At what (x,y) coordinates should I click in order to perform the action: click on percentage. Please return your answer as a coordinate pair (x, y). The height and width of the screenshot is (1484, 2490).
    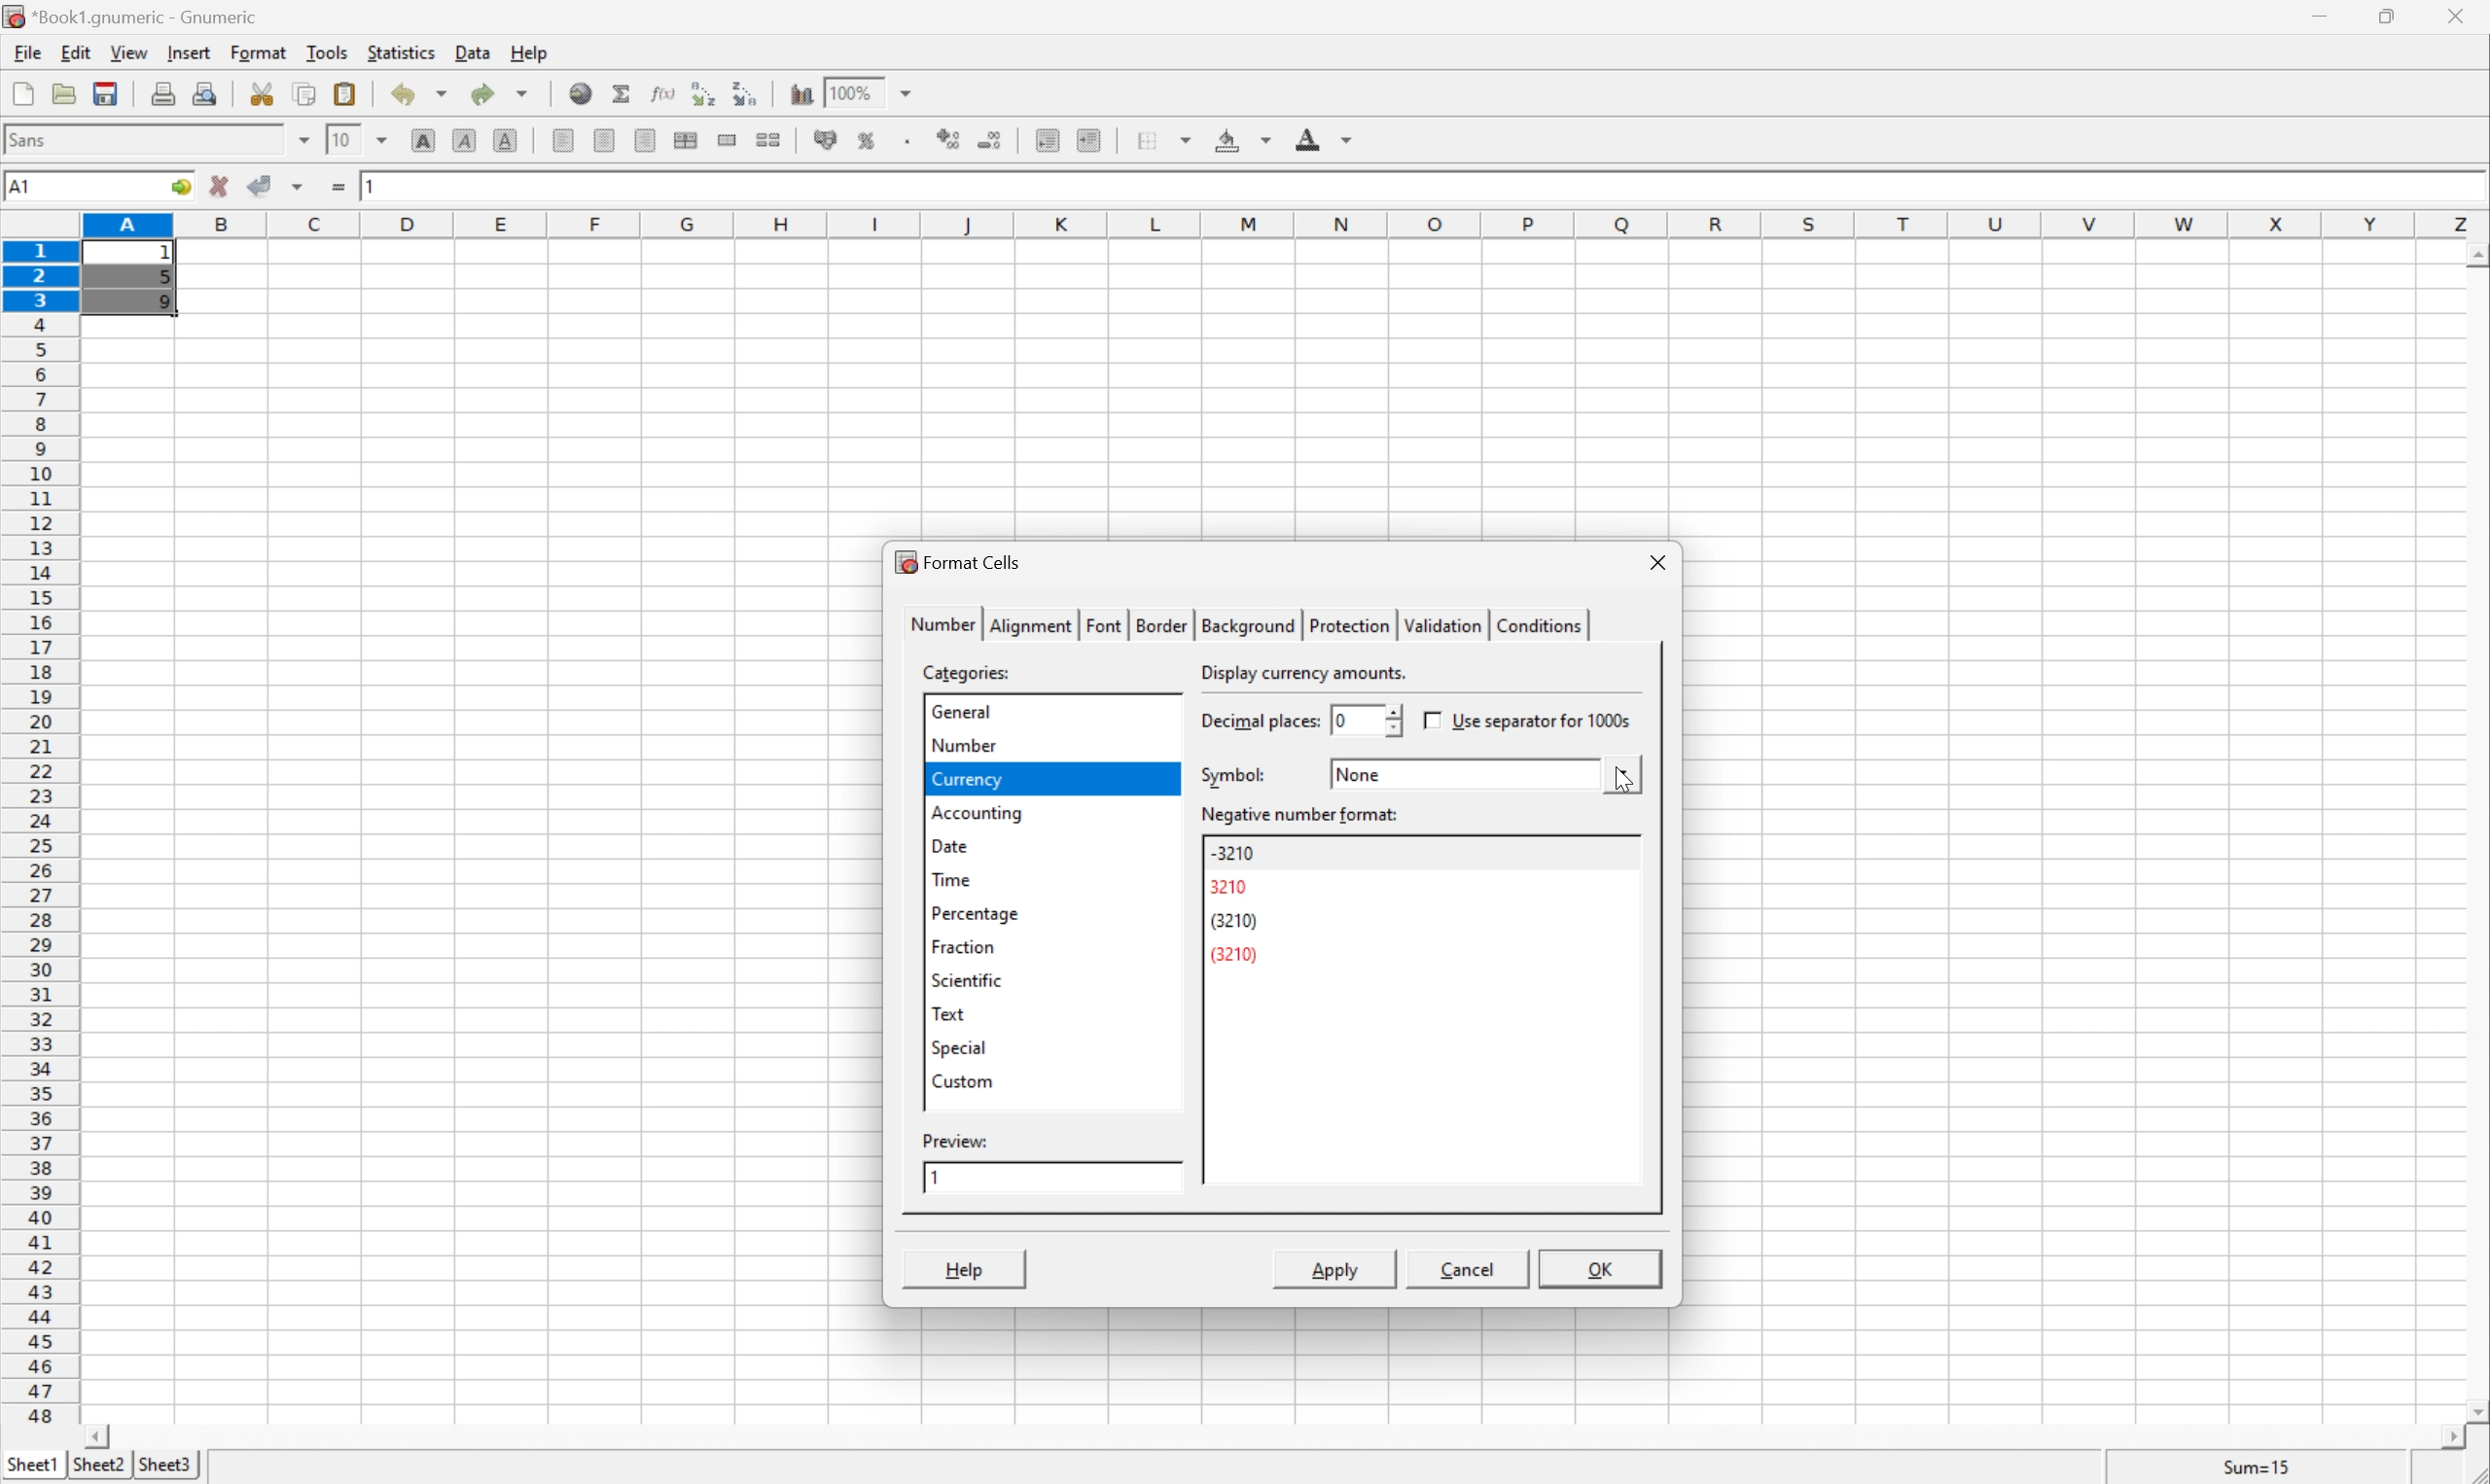
    Looking at the image, I should click on (976, 913).